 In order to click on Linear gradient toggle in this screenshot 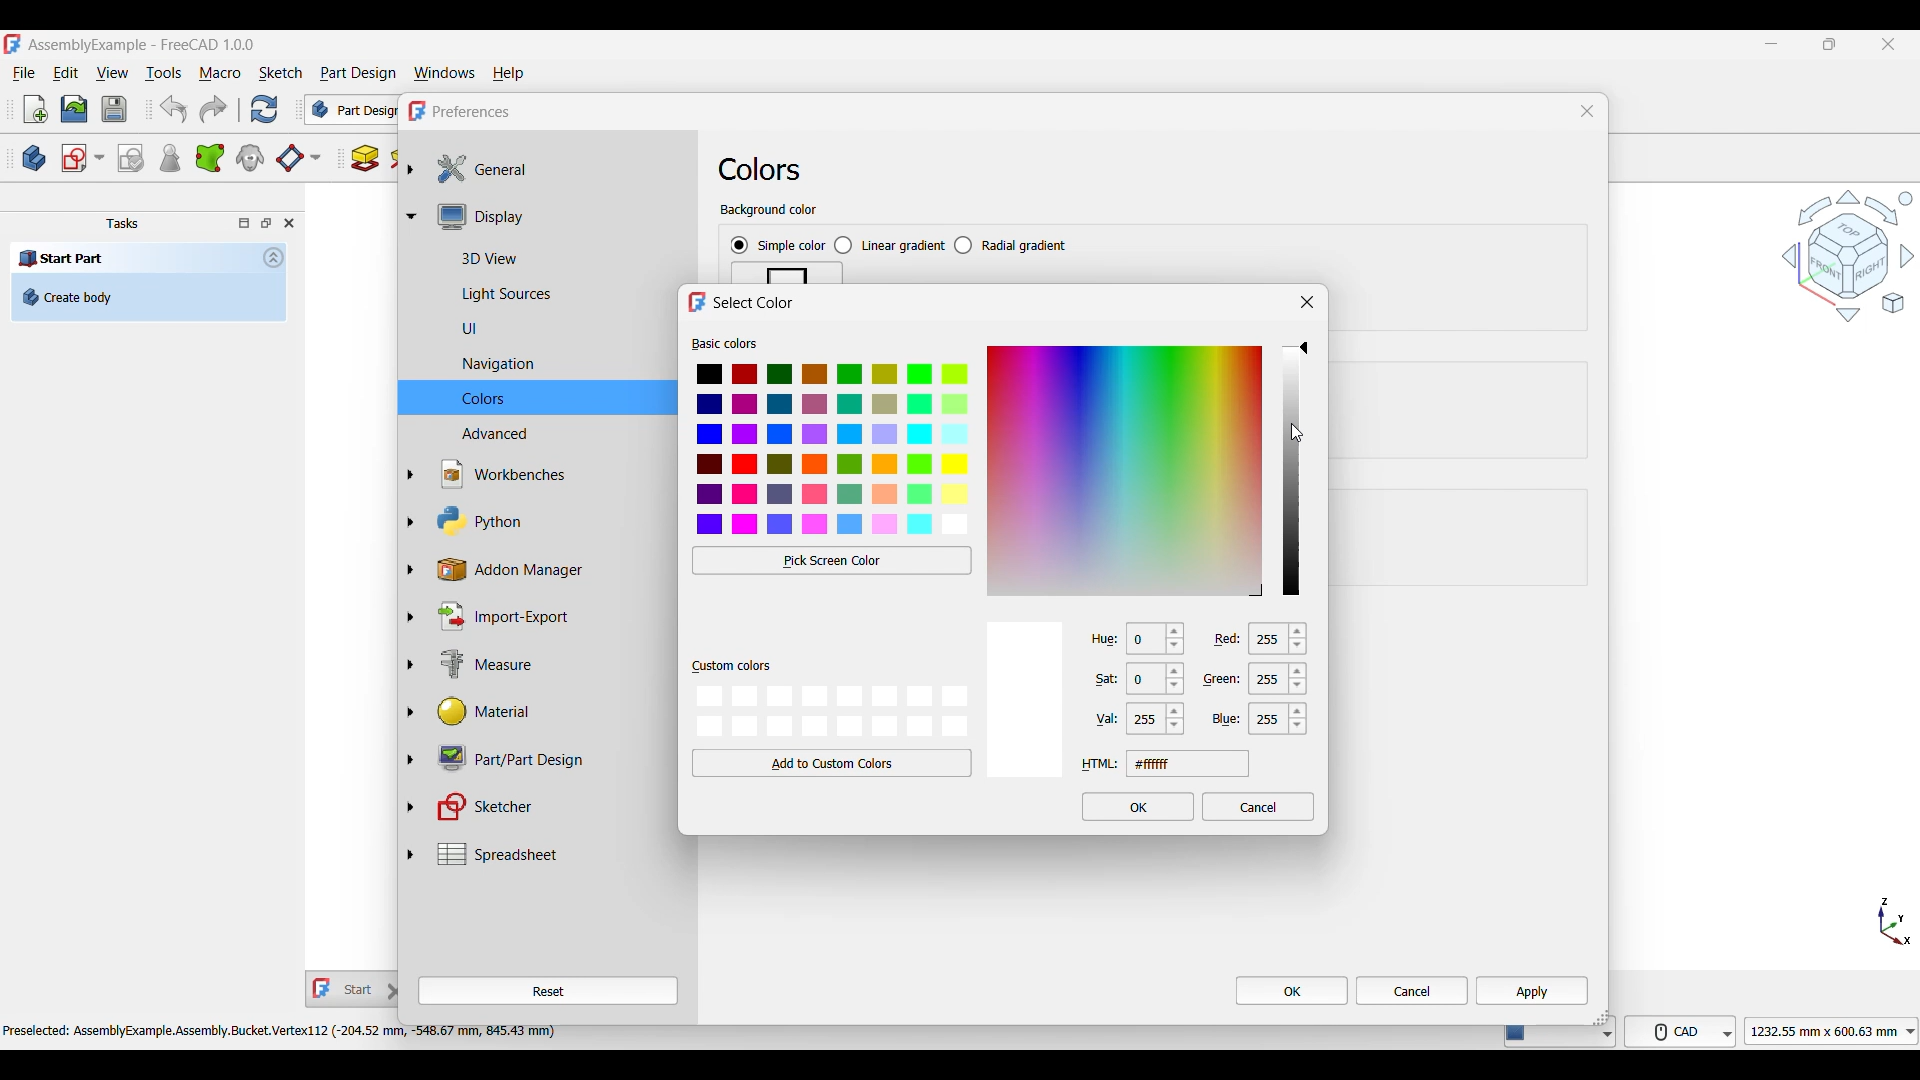, I will do `click(889, 246)`.